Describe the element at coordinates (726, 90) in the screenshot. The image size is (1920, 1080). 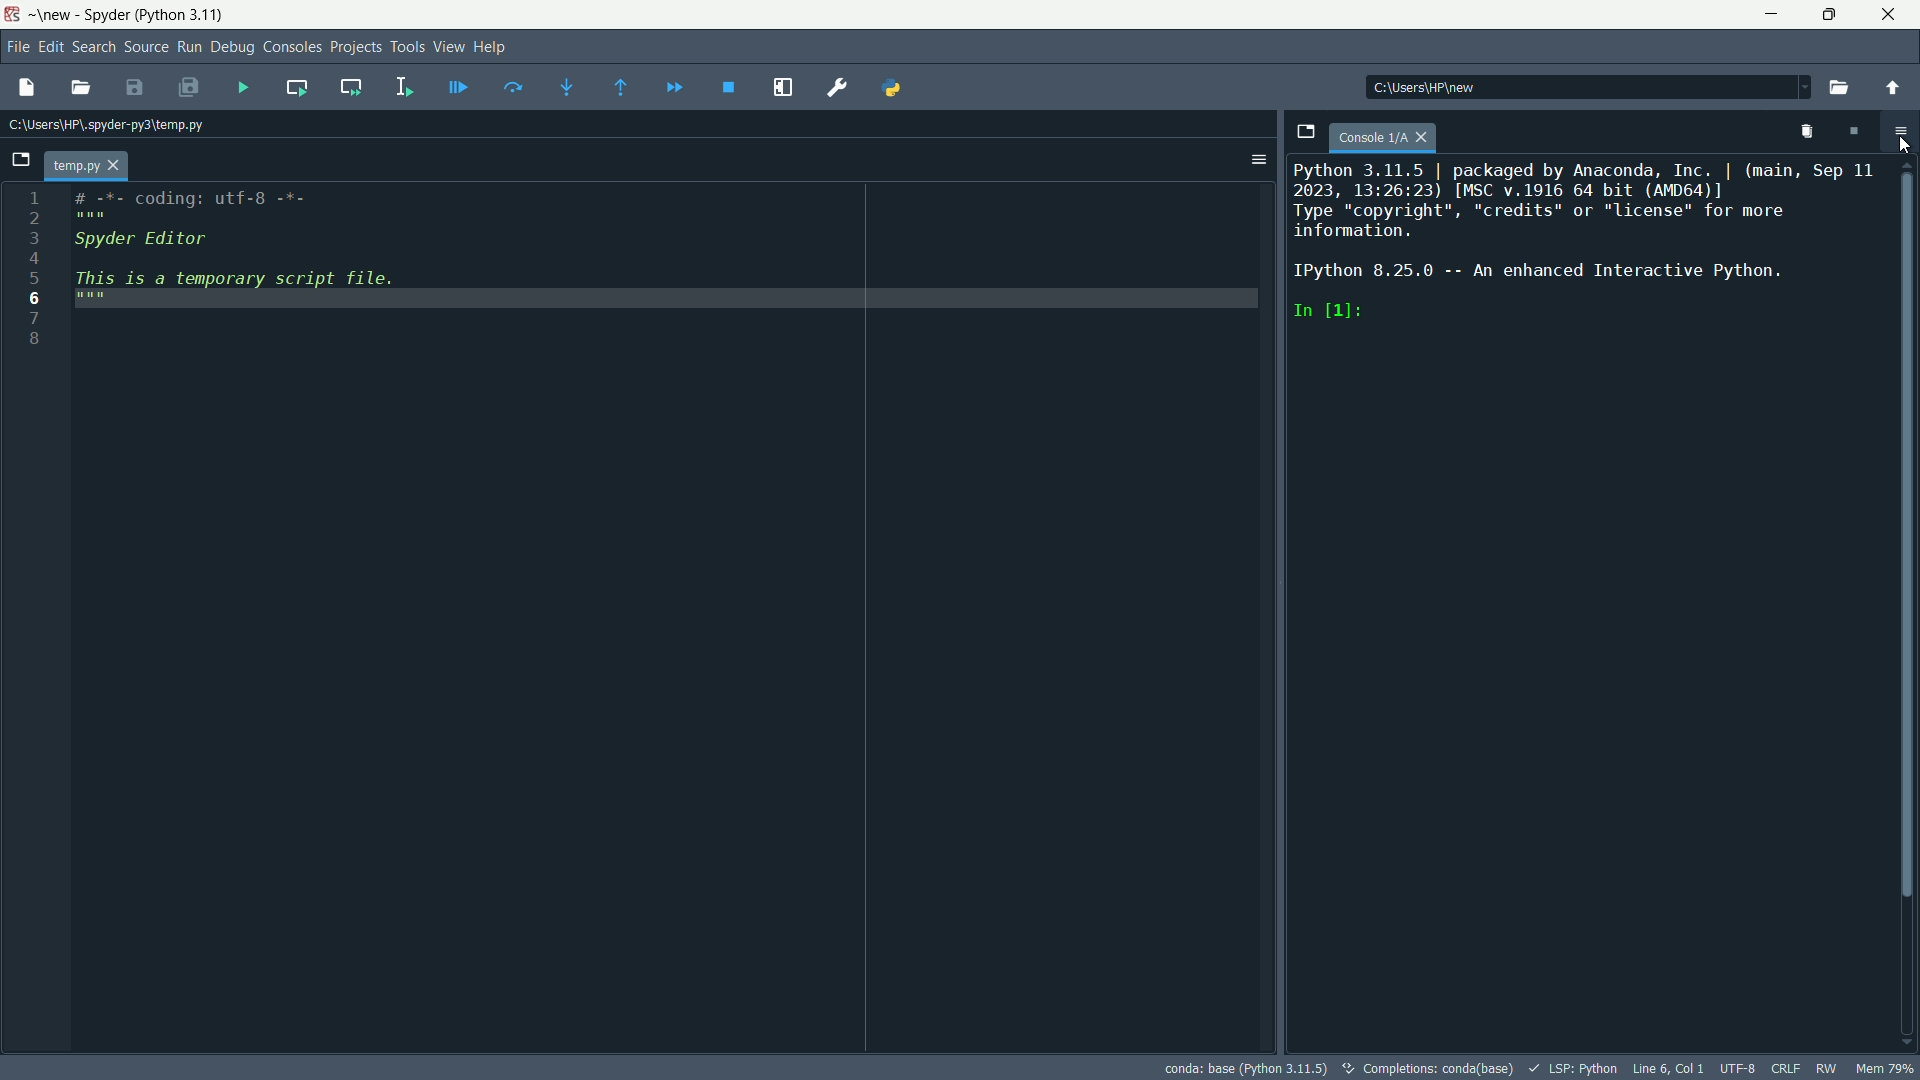
I see `stop debugging` at that location.